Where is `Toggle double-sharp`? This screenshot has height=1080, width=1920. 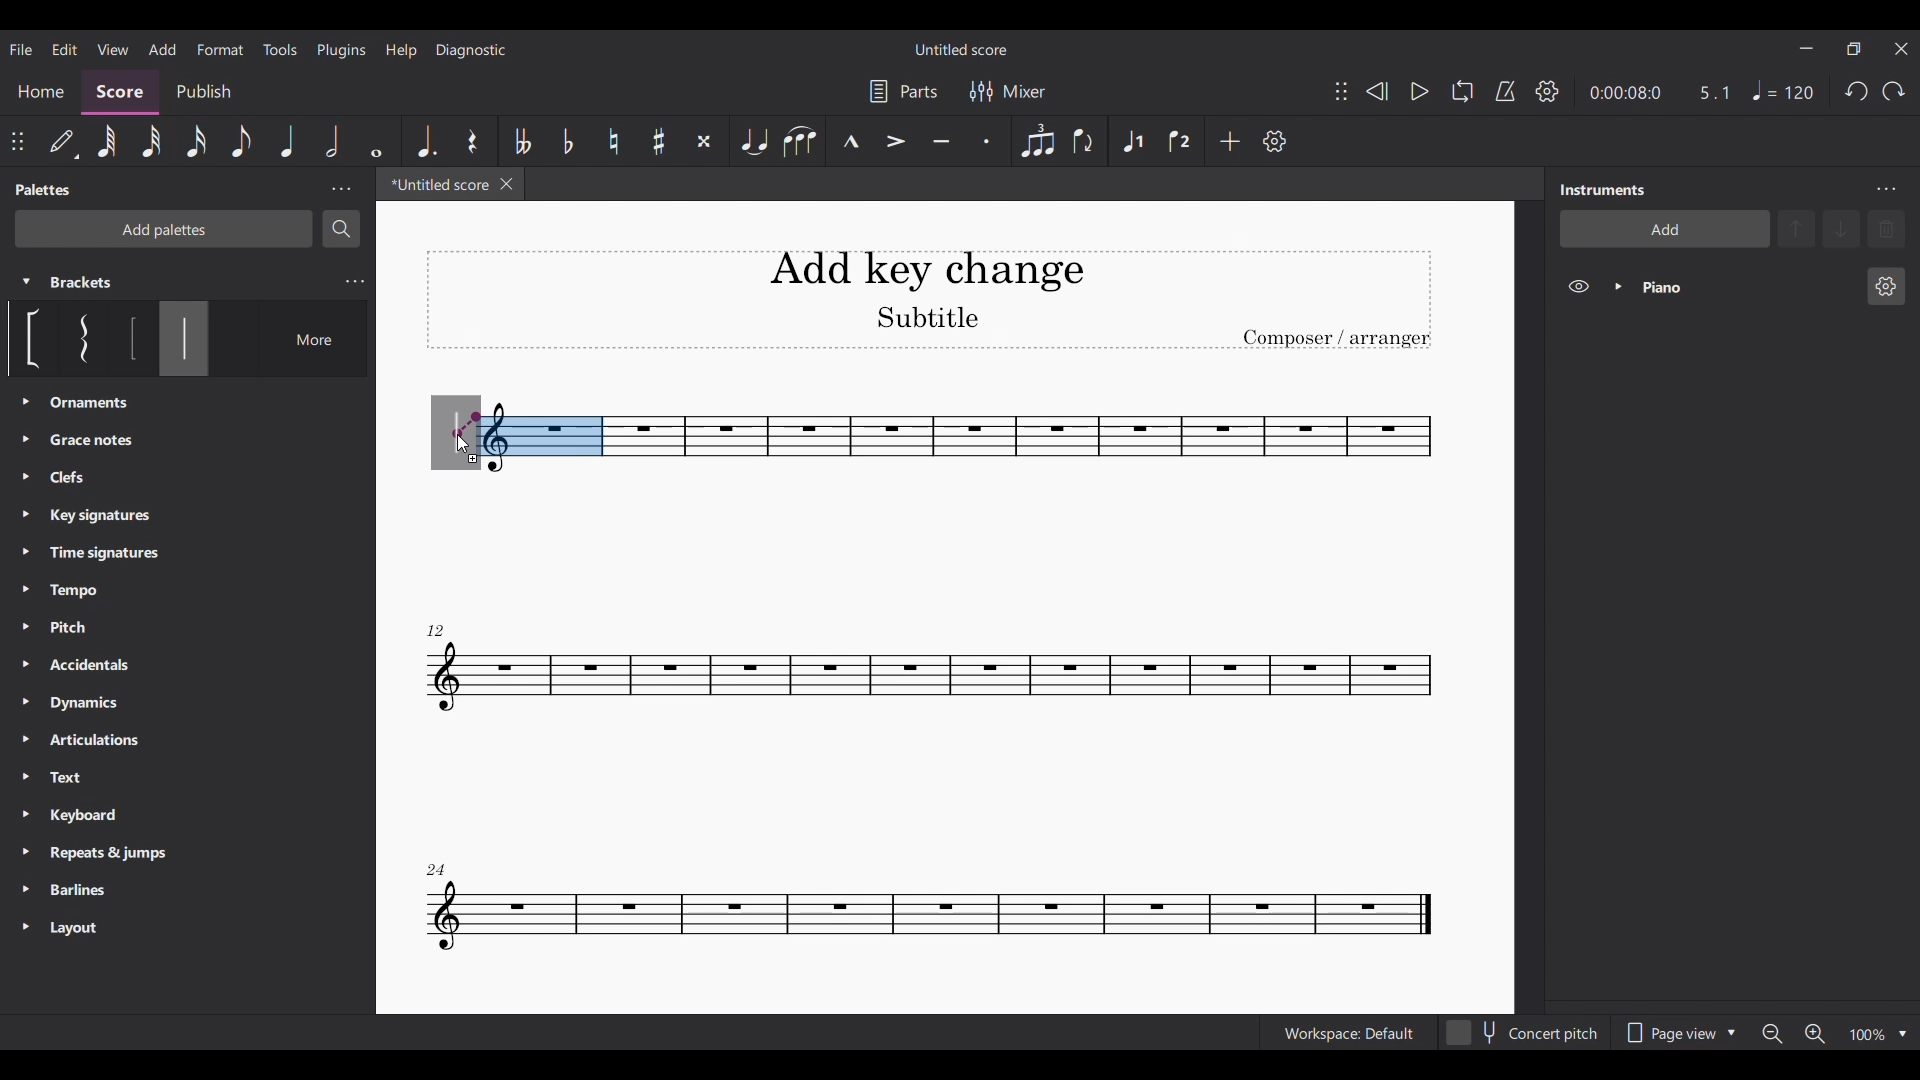 Toggle double-sharp is located at coordinates (704, 142).